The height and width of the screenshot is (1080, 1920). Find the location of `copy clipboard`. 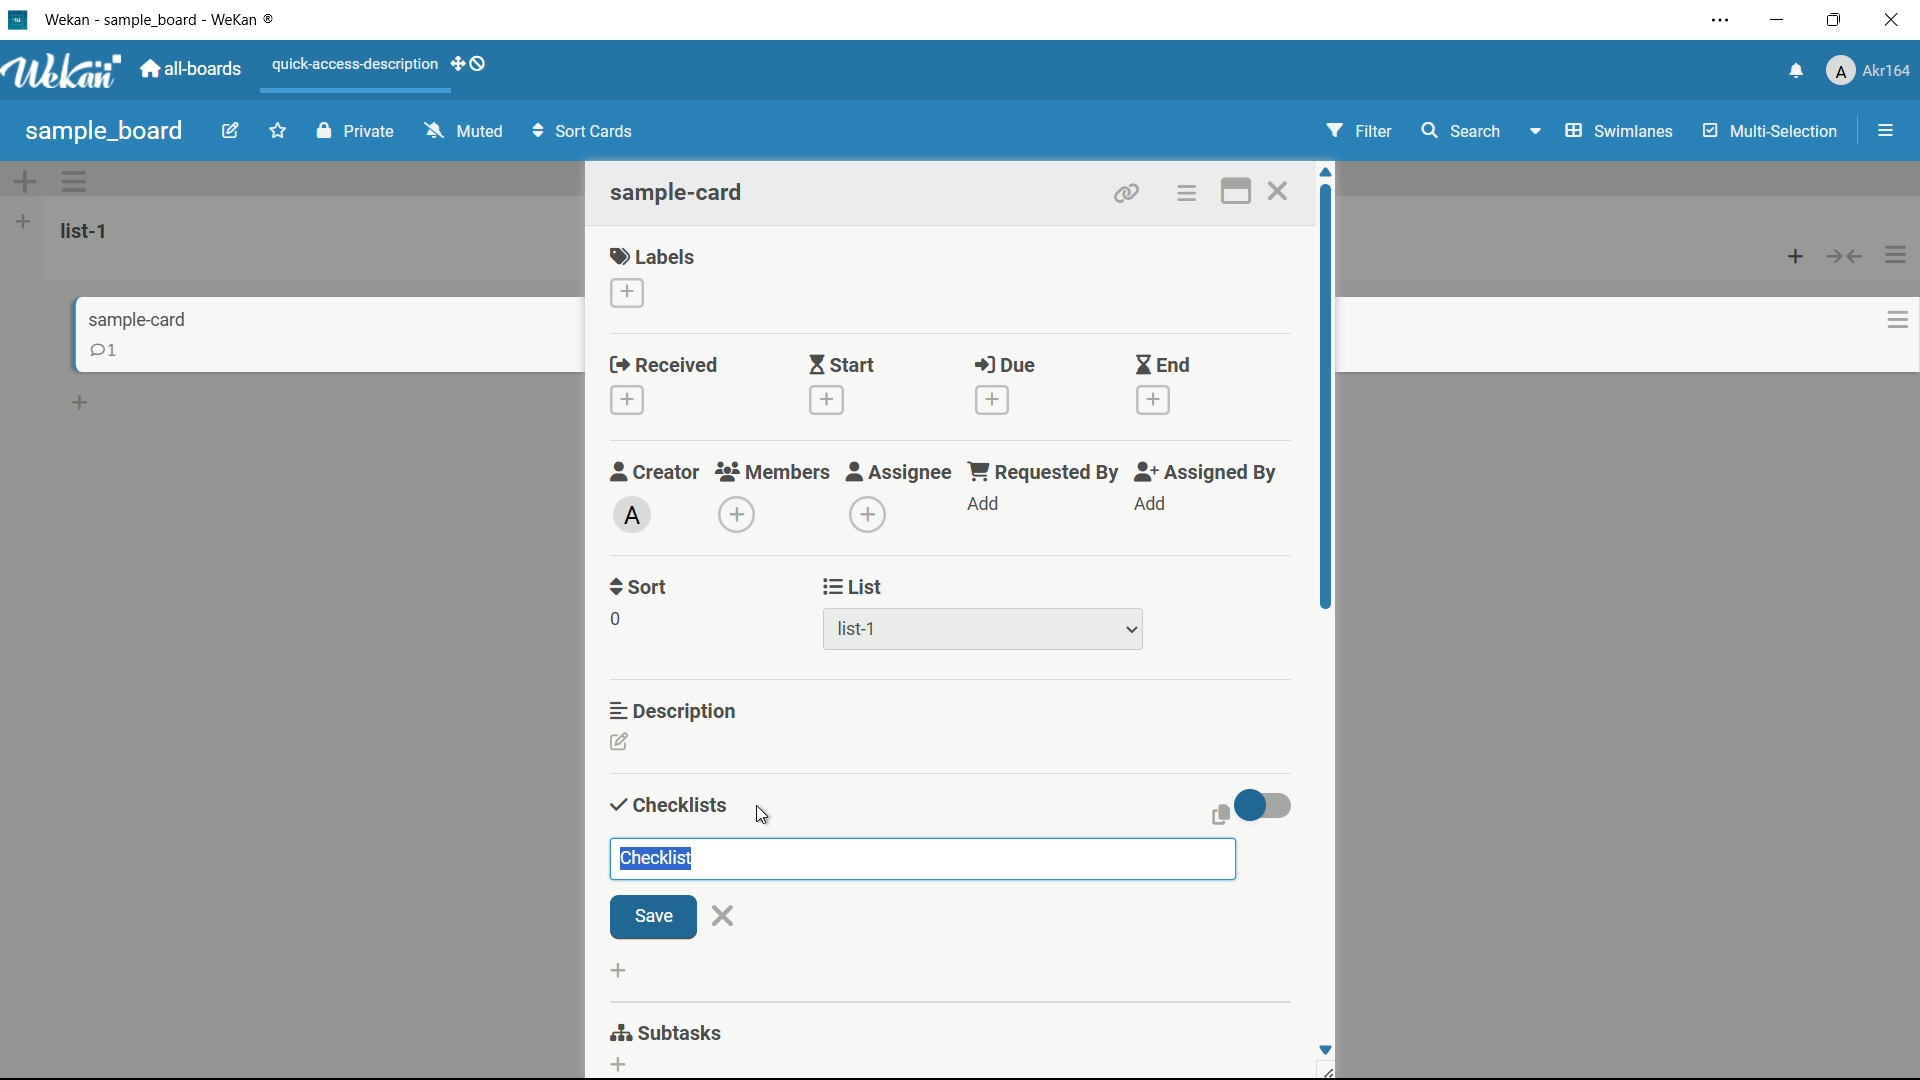

copy clipboard is located at coordinates (1217, 814).